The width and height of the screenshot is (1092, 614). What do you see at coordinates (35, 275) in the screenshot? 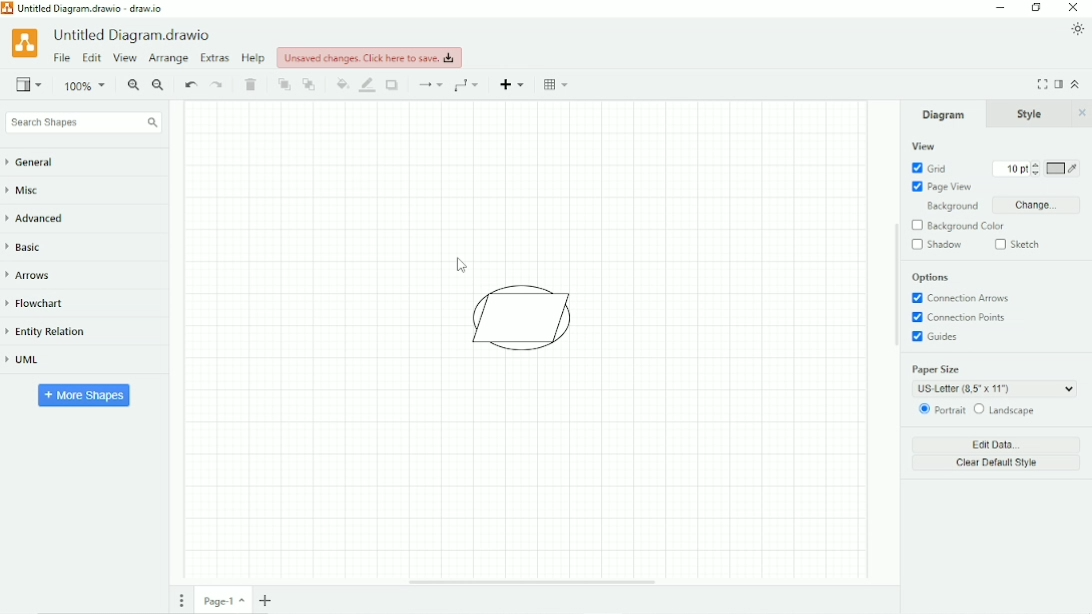
I see `Arrows` at bounding box center [35, 275].